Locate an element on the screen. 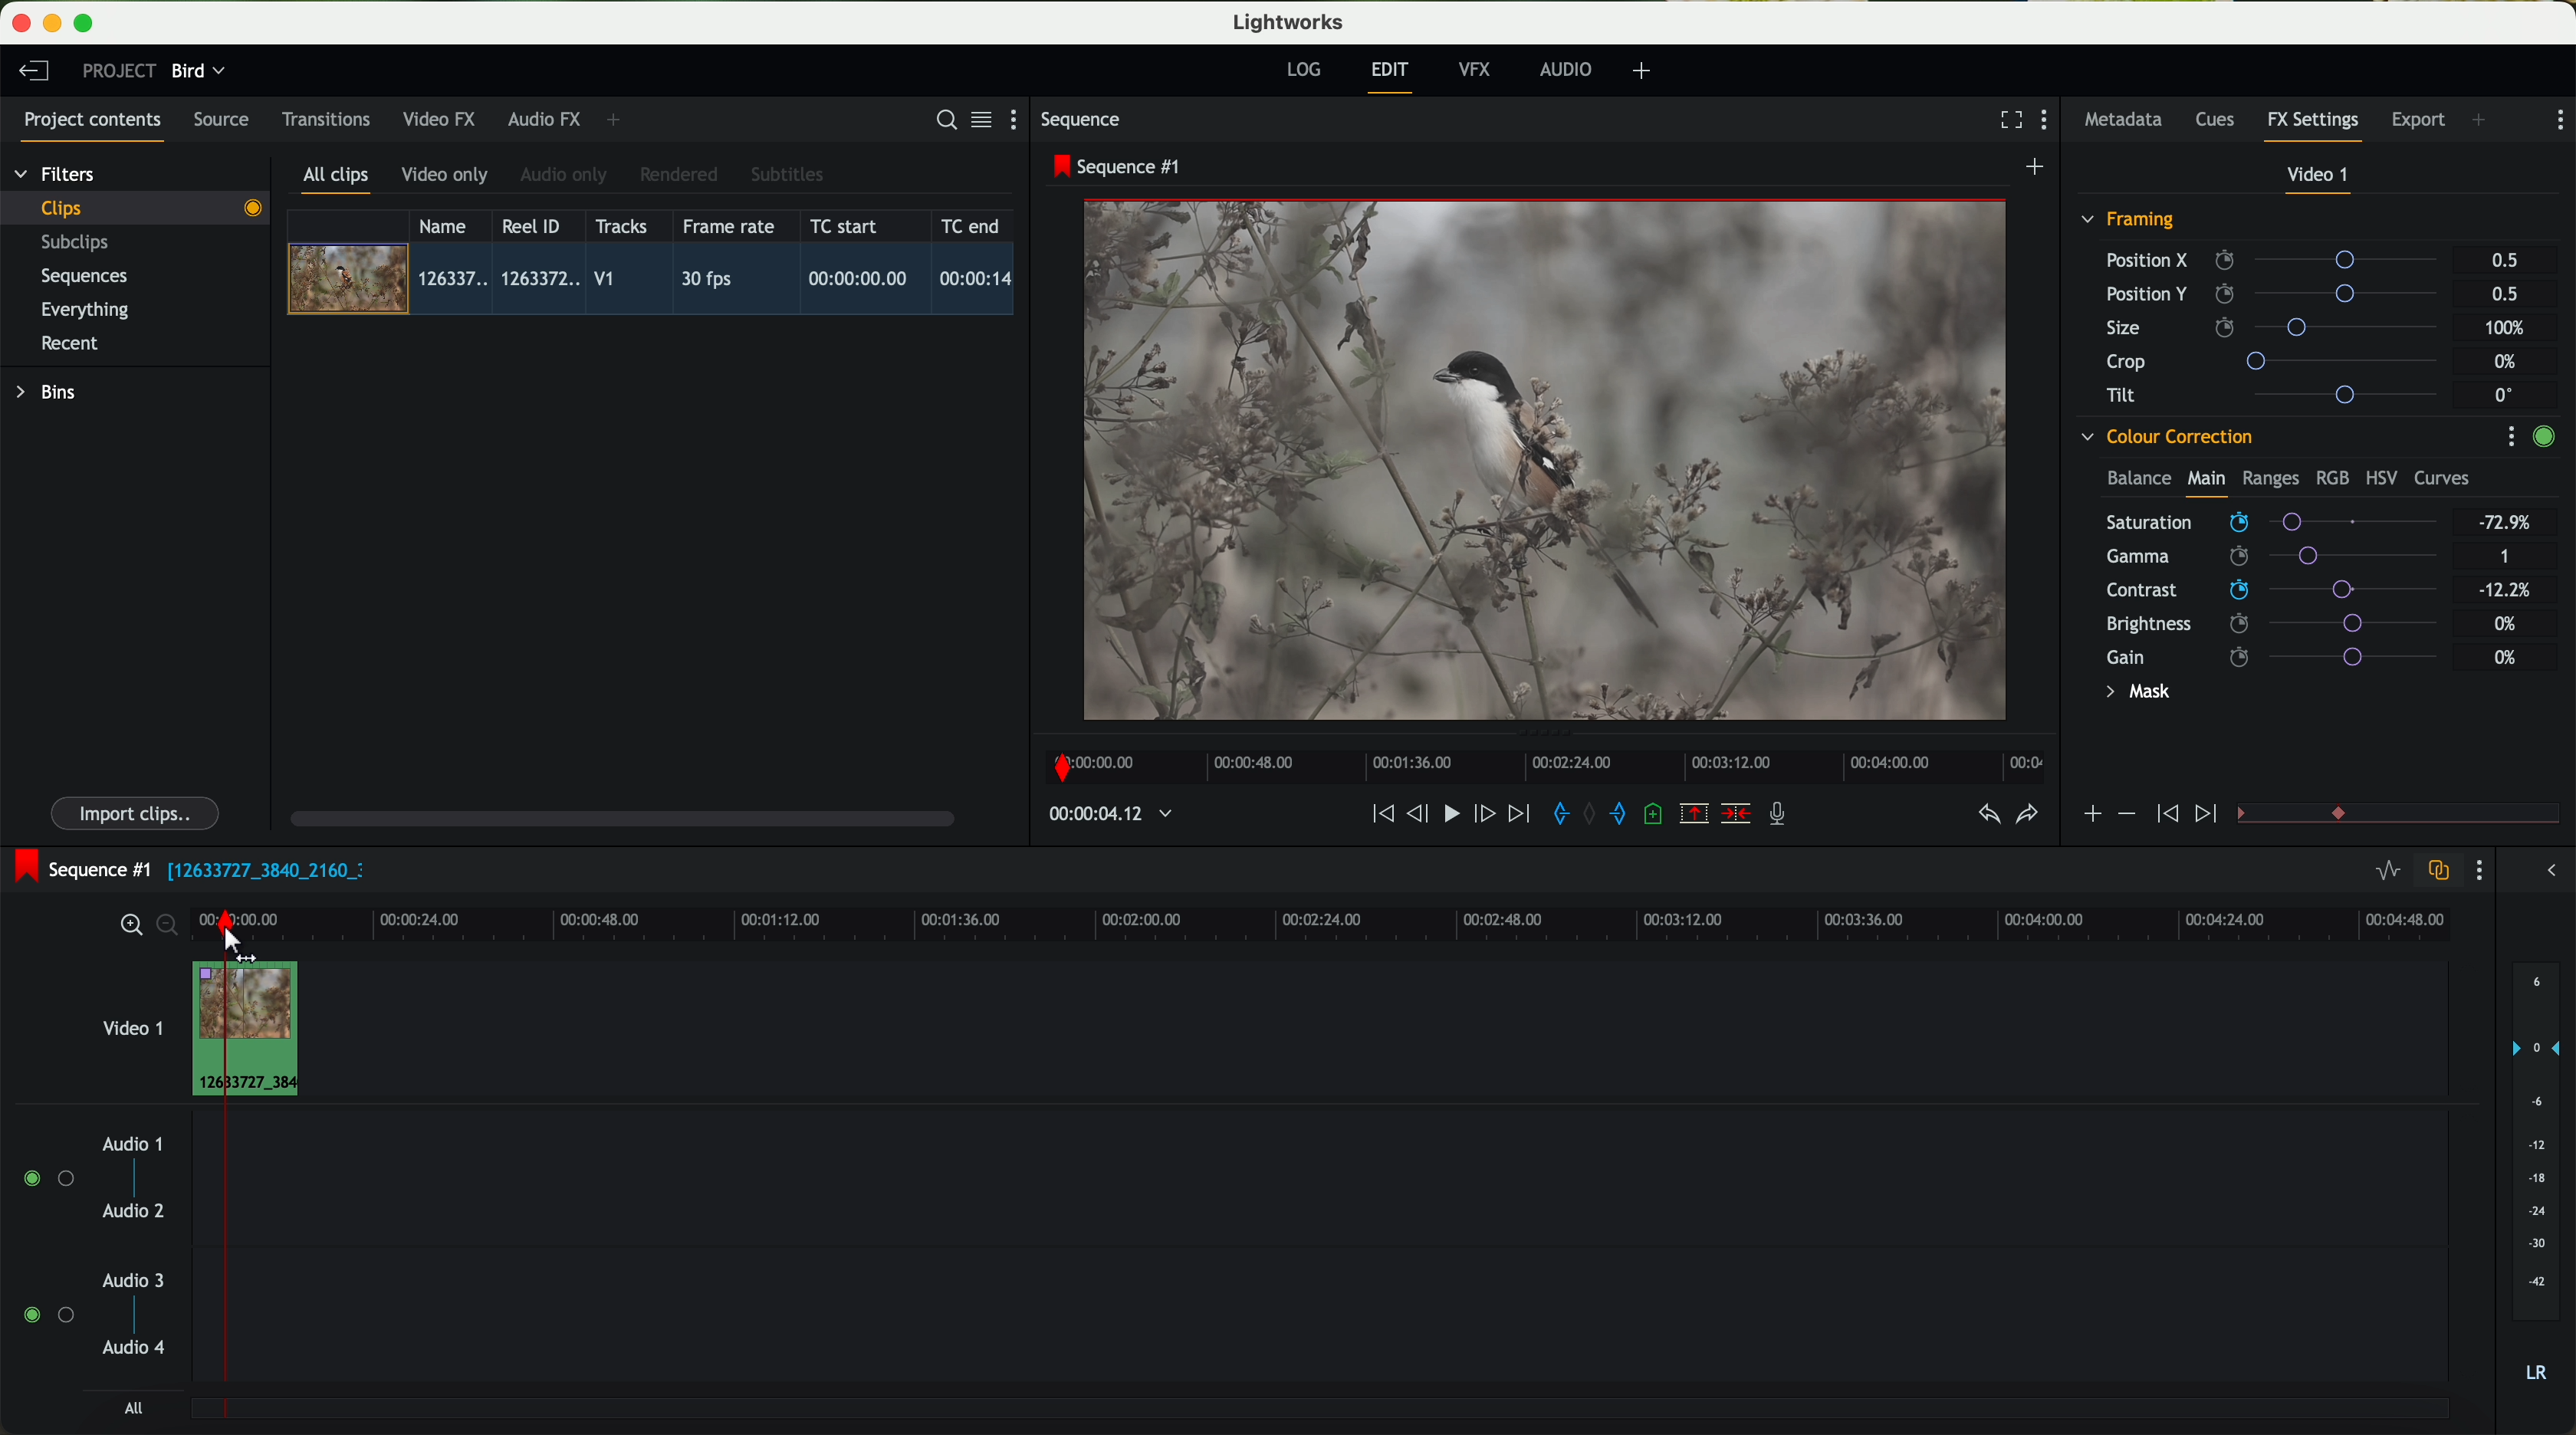 The image size is (2576, 1435). brightness is located at coordinates (2288, 624).